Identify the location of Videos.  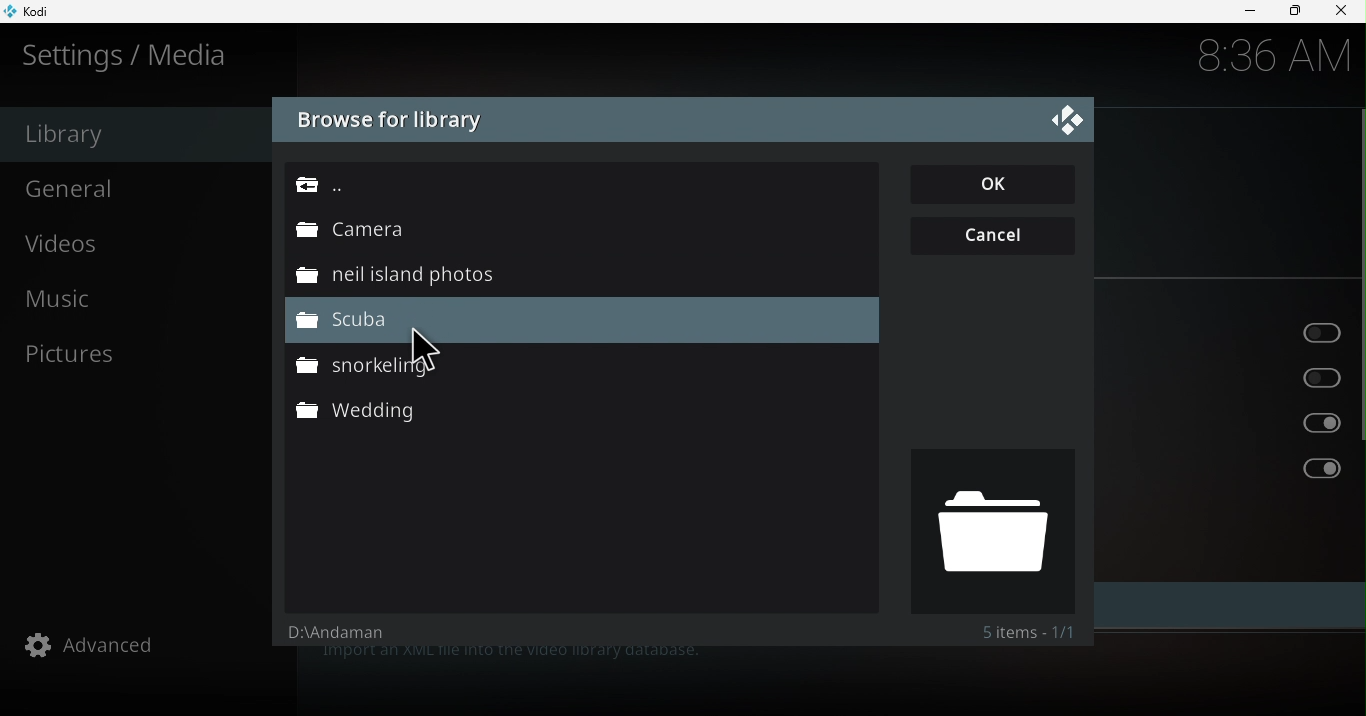
(140, 247).